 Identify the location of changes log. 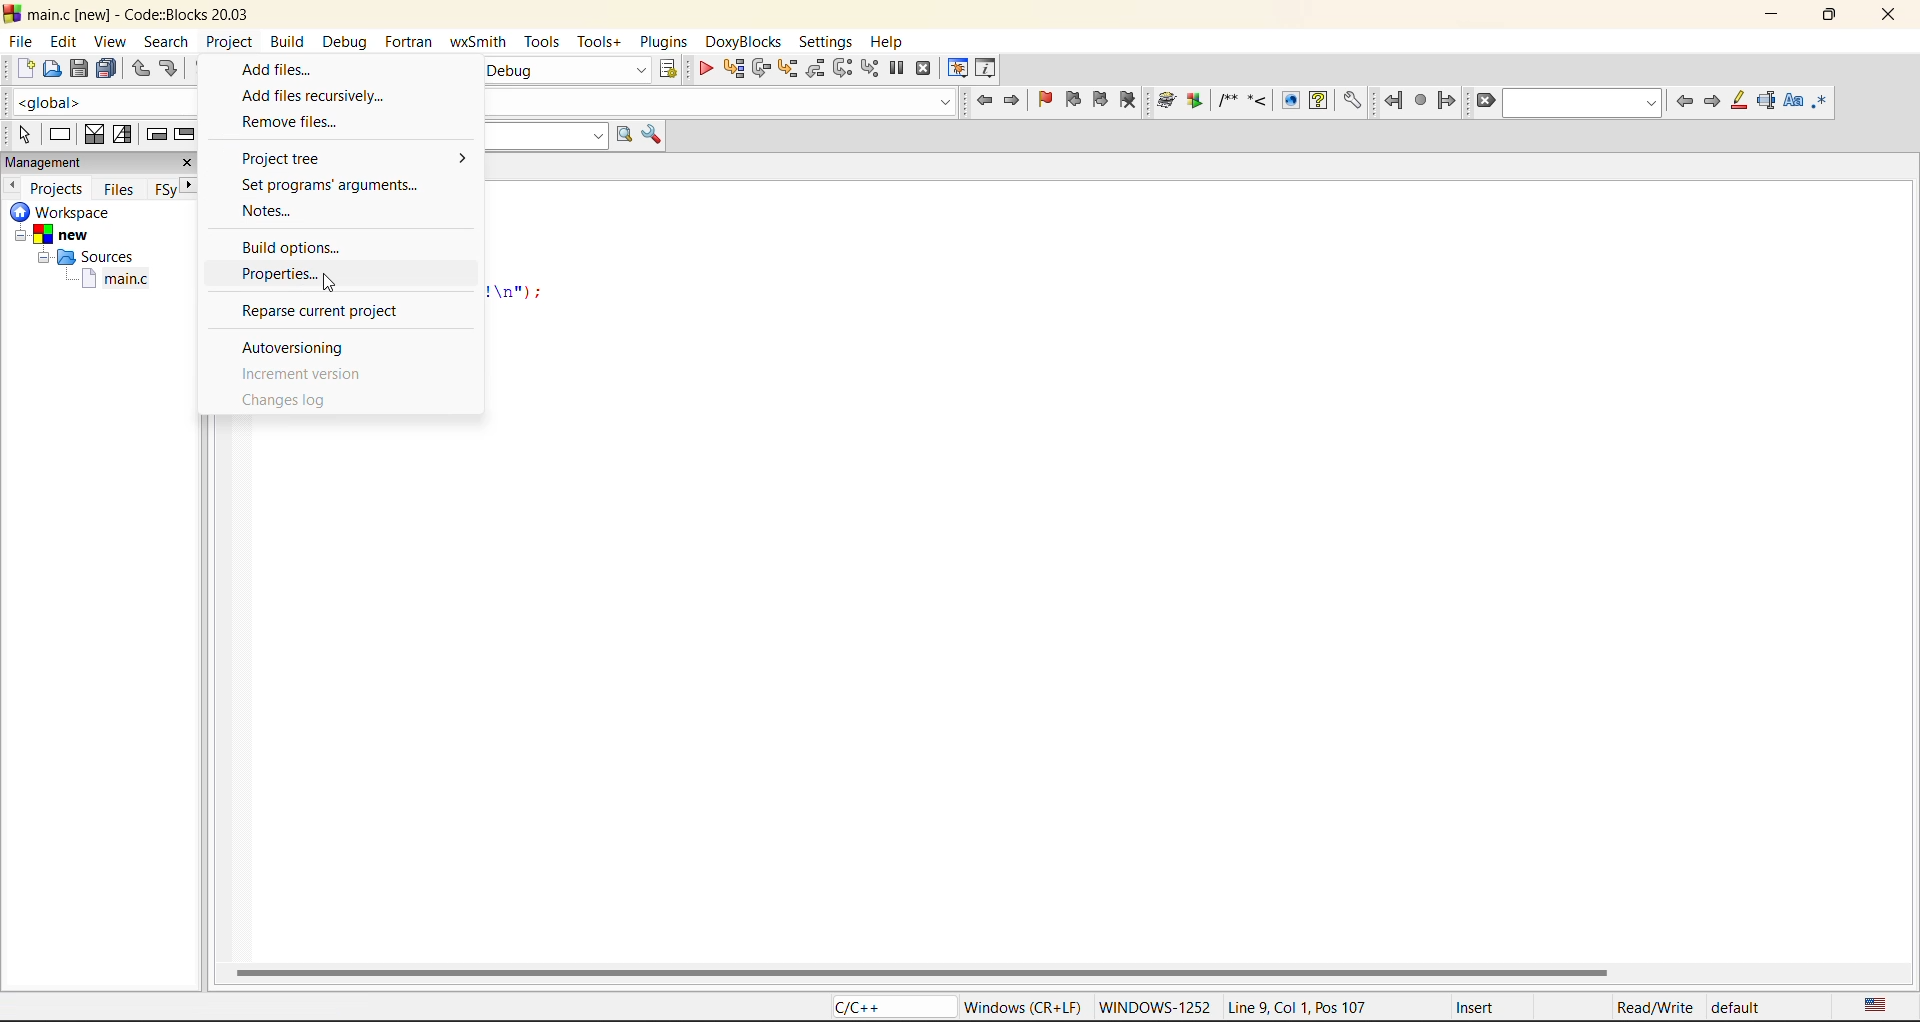
(292, 404).